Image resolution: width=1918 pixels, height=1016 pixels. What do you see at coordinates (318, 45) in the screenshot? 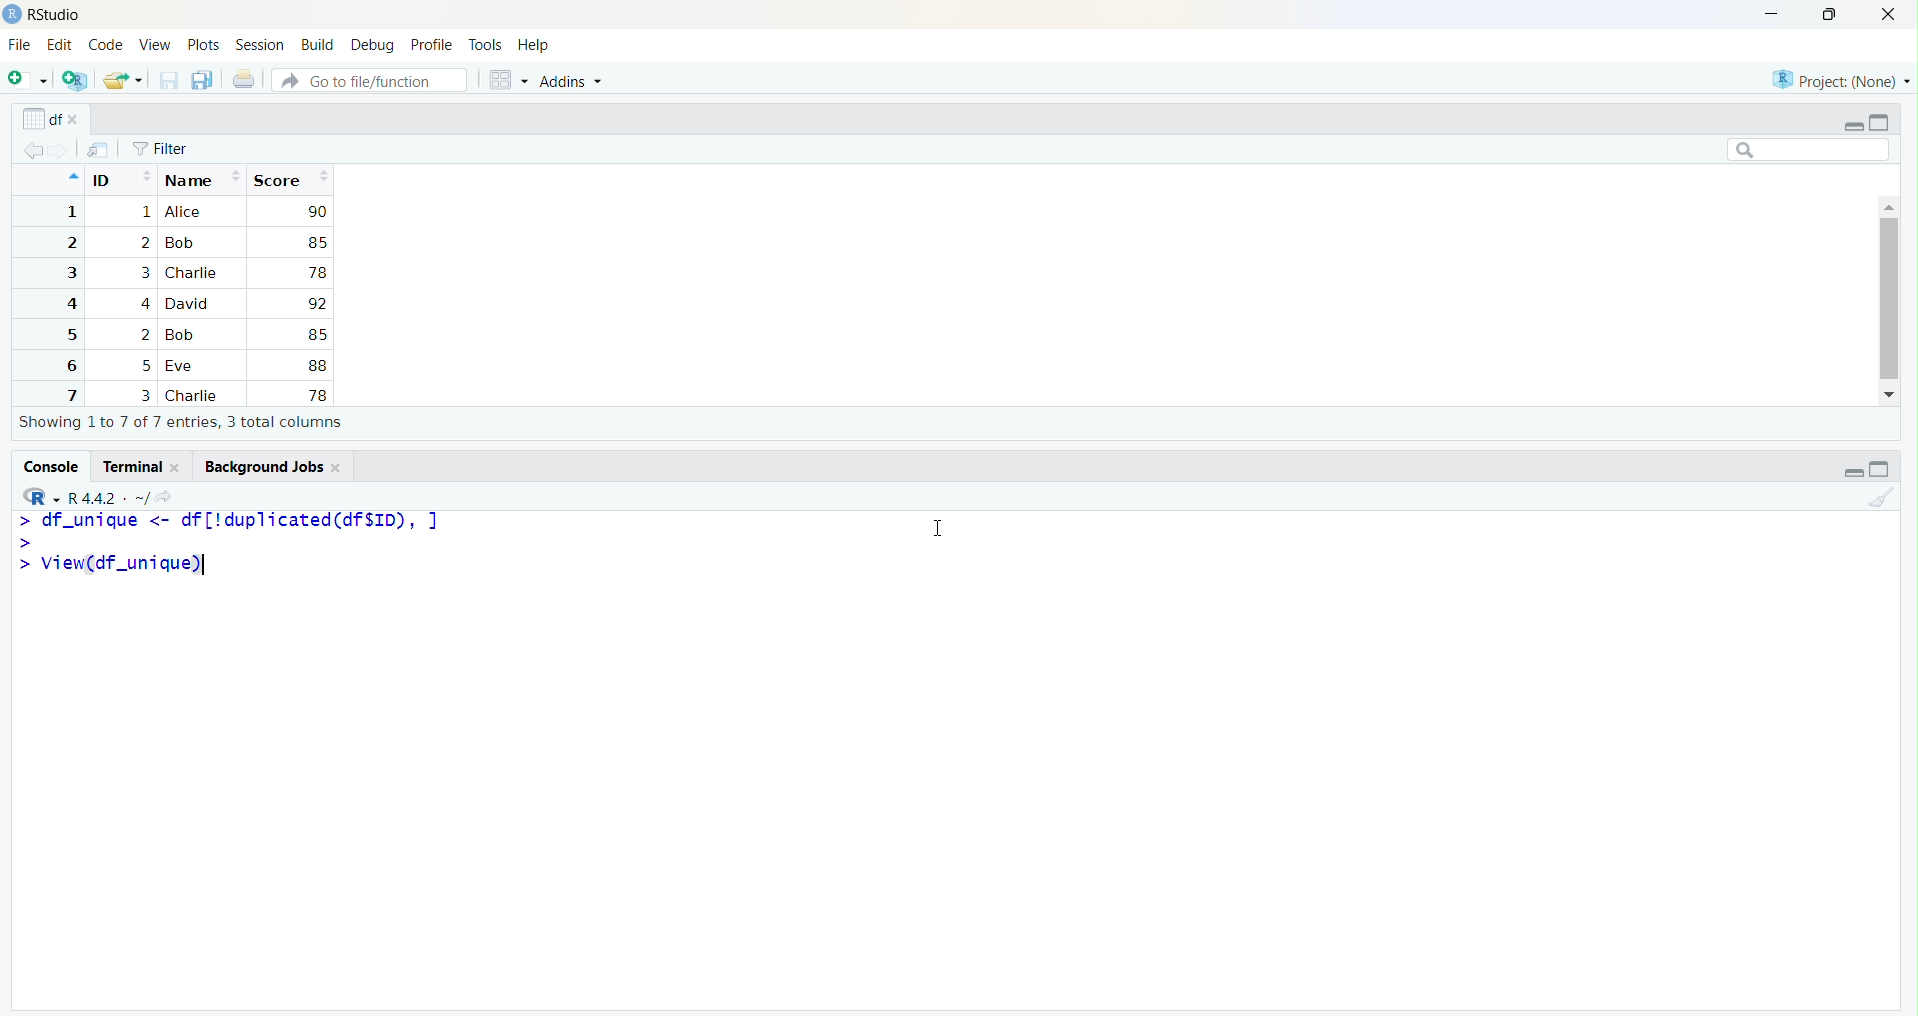
I see `Build` at bounding box center [318, 45].